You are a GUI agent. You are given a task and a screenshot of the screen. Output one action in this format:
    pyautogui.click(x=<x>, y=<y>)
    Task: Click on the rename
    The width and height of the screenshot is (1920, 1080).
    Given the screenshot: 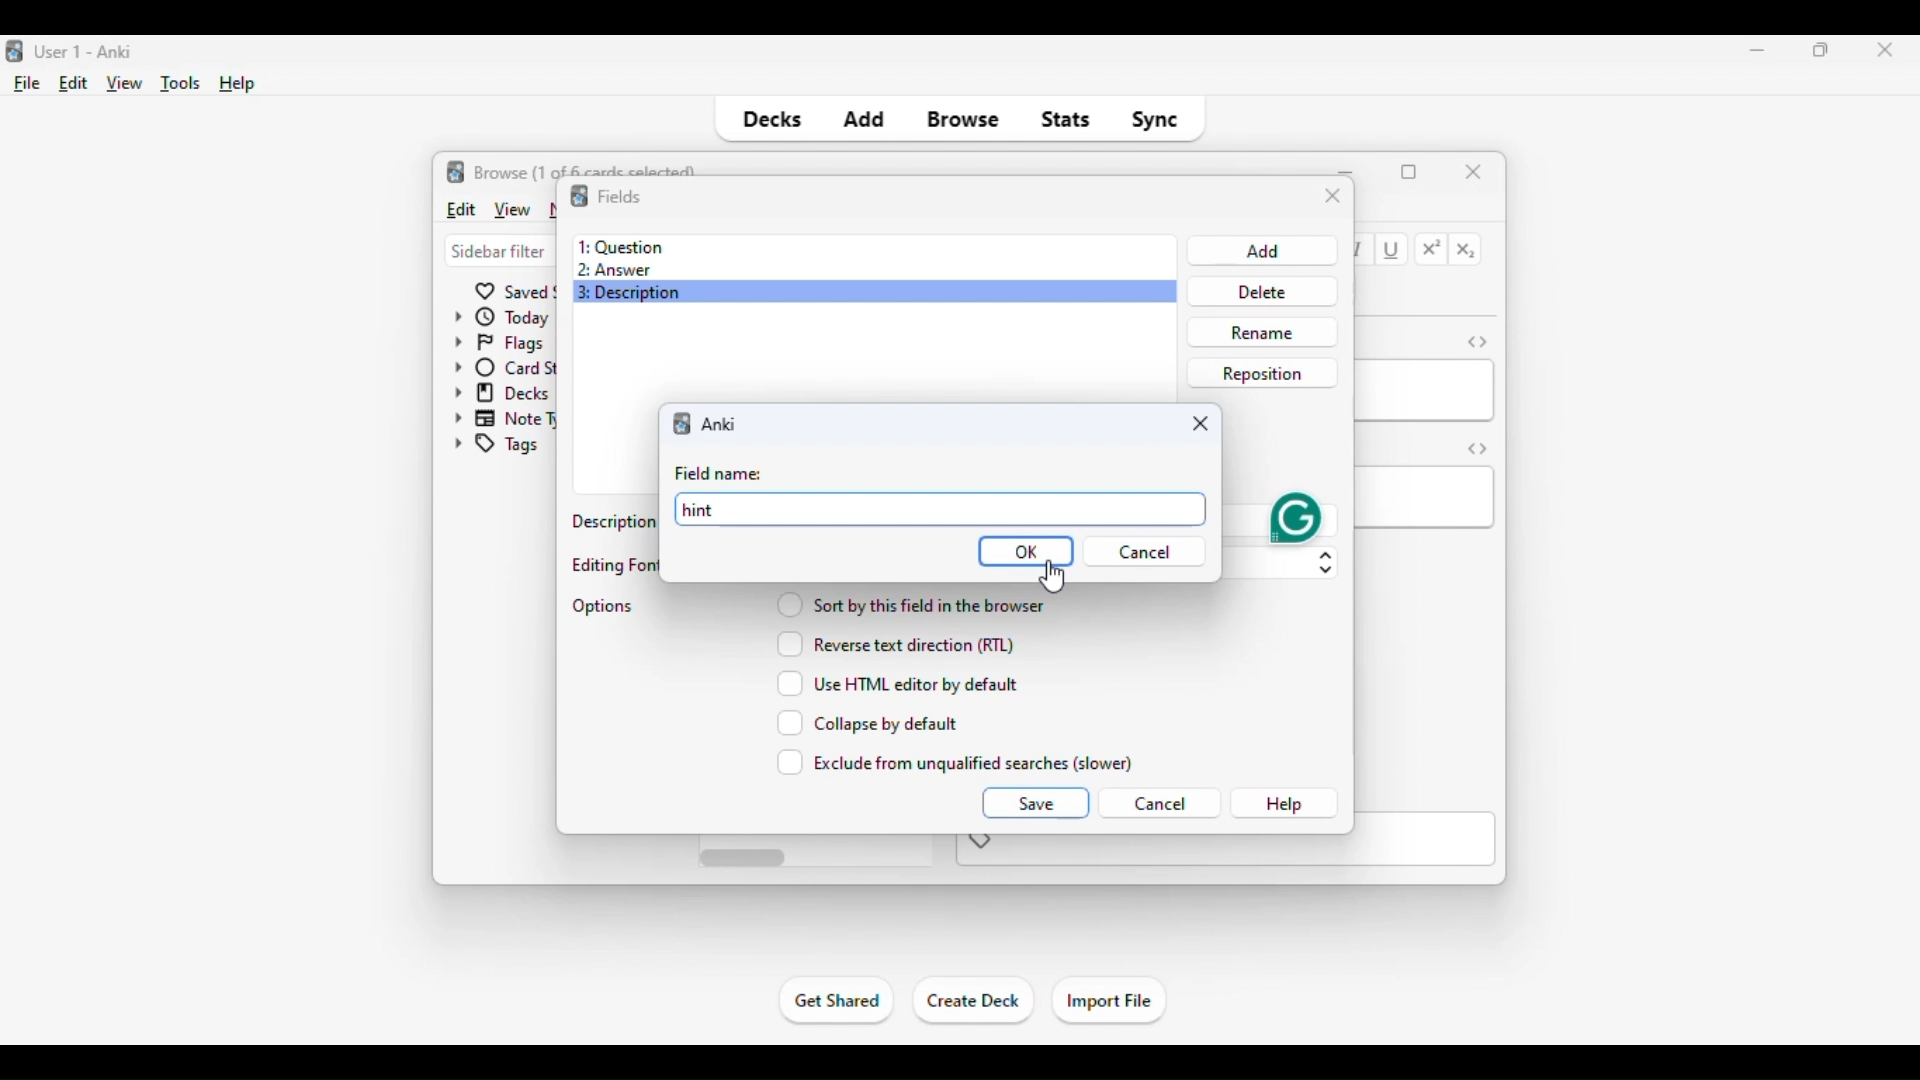 What is the action you would take?
    pyautogui.click(x=1261, y=332)
    